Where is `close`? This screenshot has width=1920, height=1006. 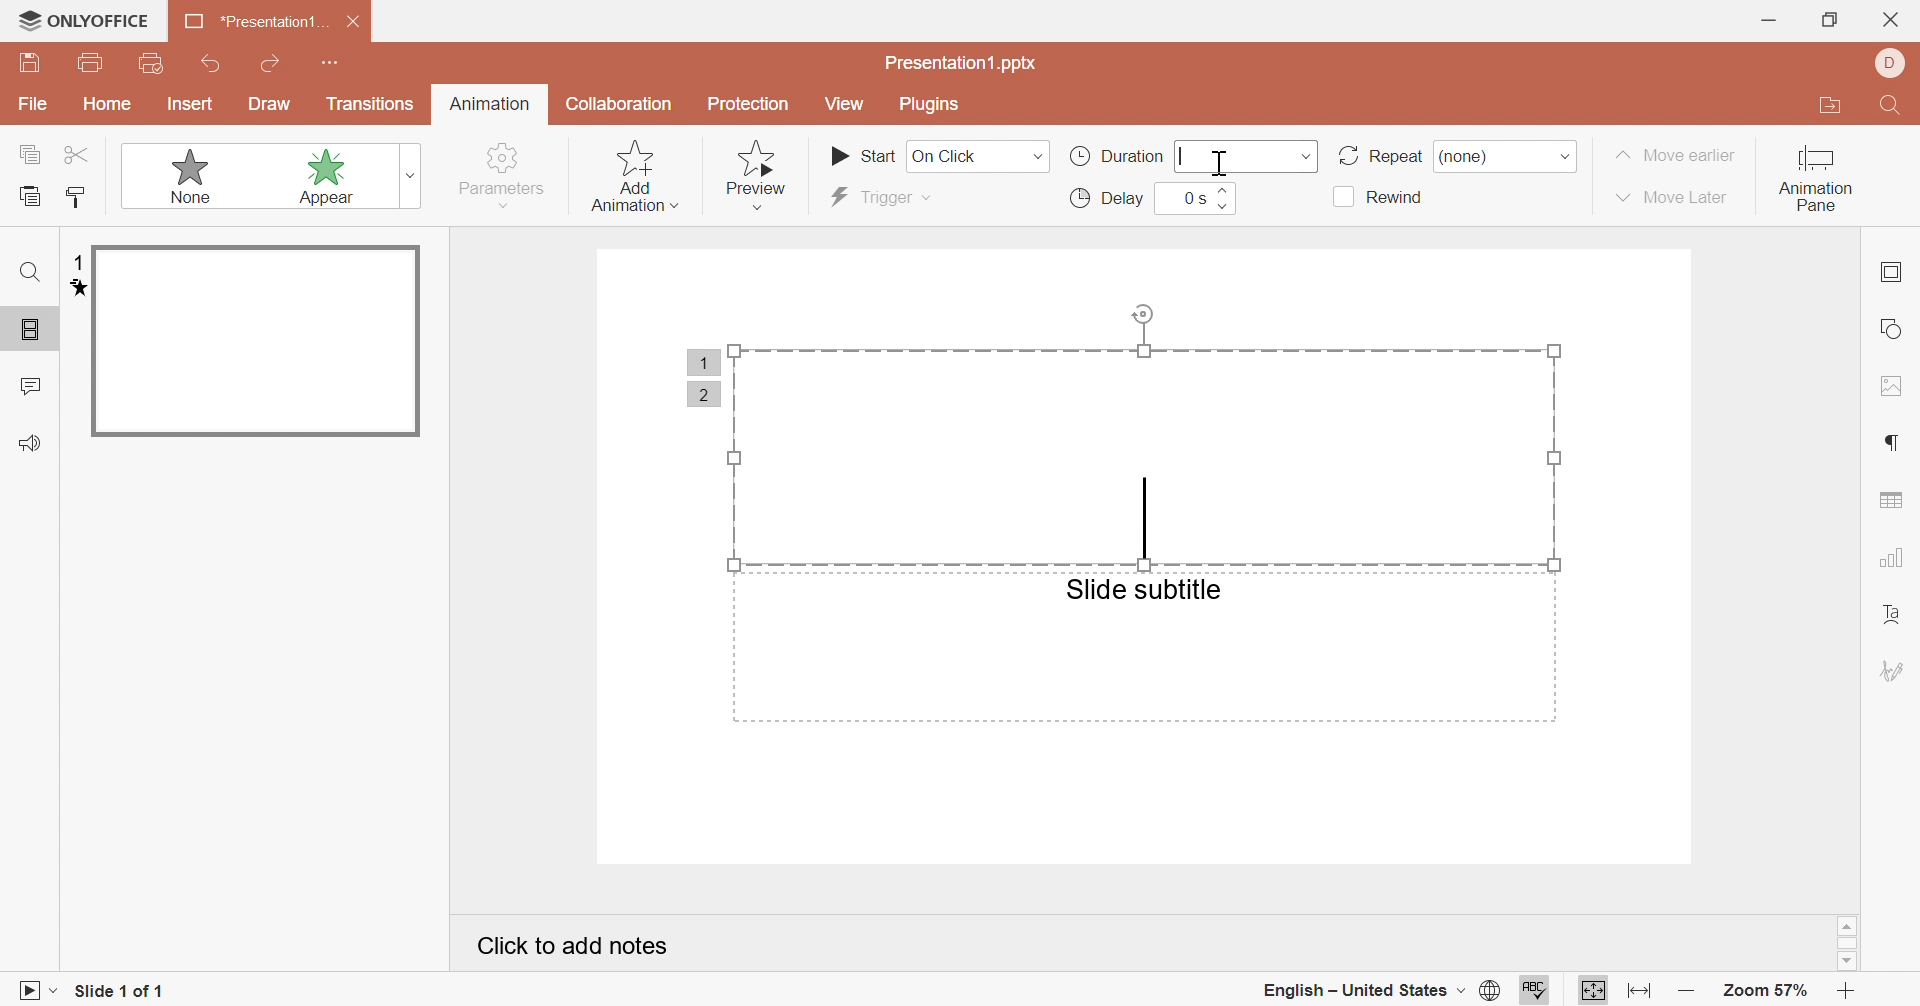 close is located at coordinates (355, 20).